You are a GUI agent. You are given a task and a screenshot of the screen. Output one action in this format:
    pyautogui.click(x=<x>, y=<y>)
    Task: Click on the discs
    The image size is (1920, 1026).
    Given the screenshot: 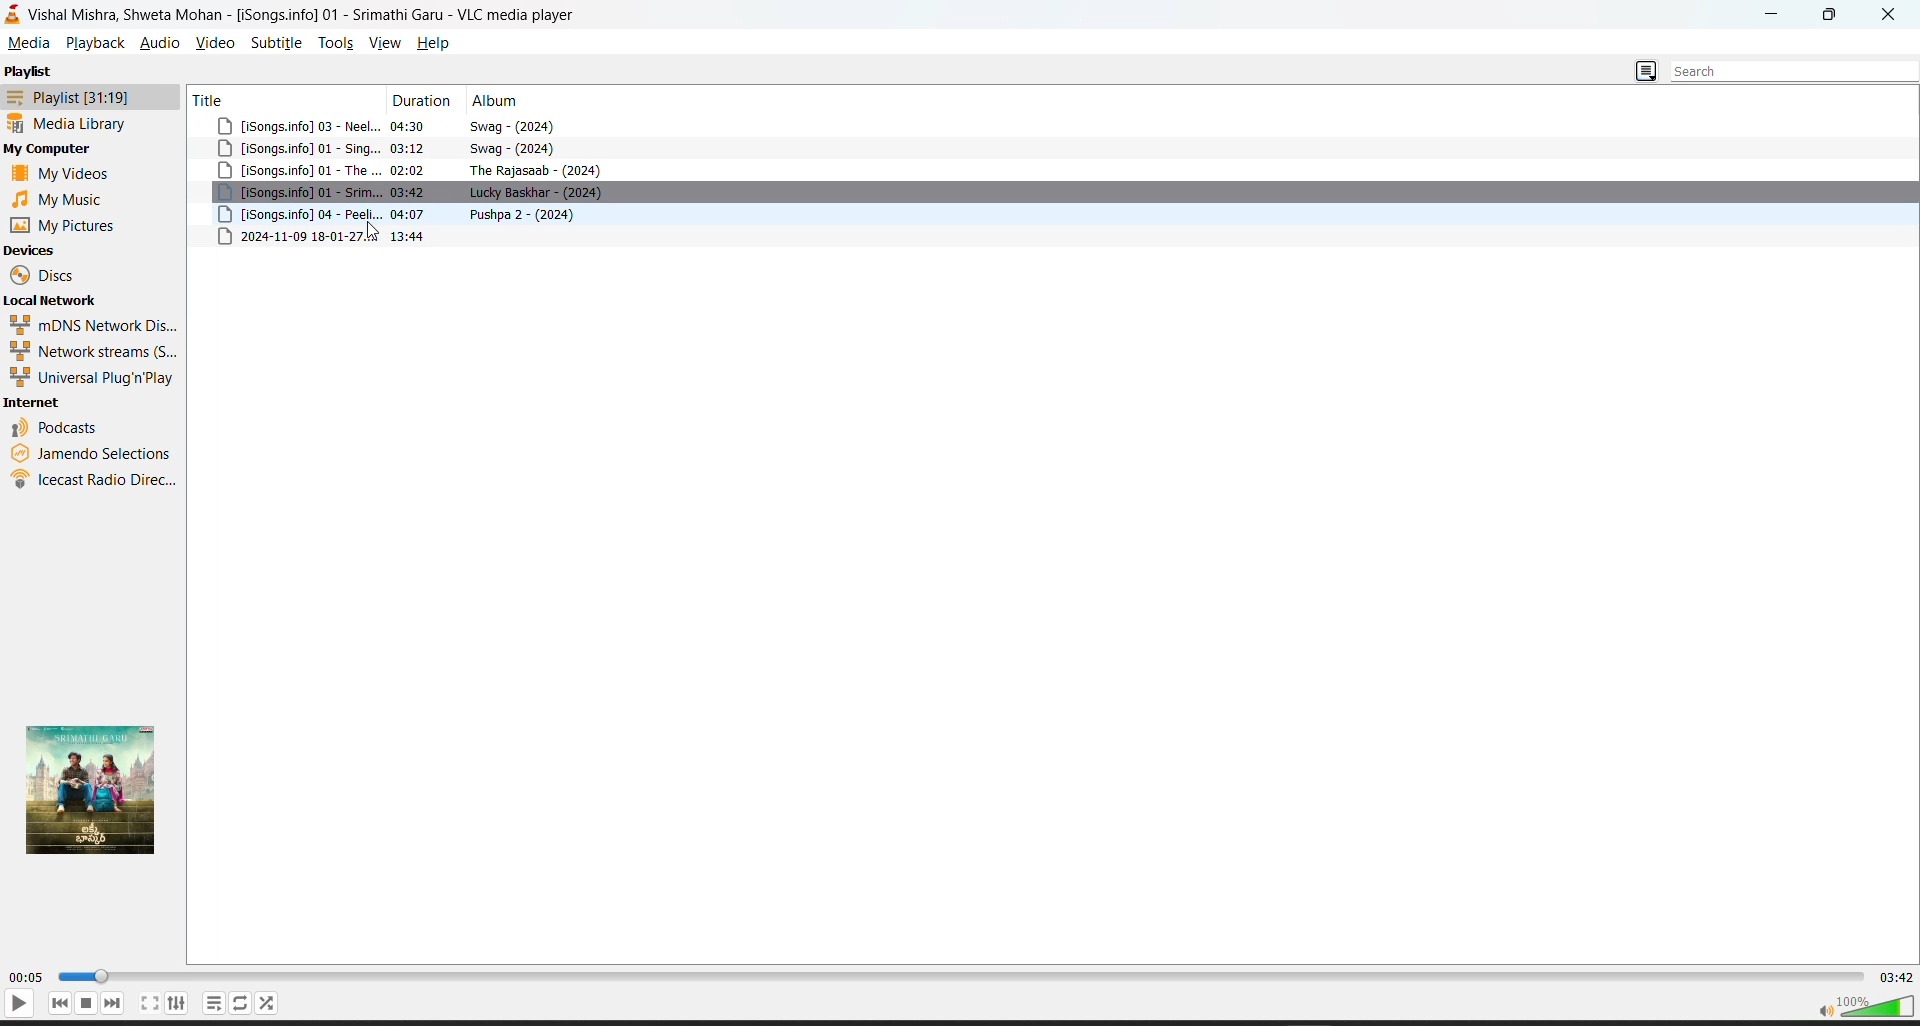 What is the action you would take?
    pyautogui.click(x=47, y=276)
    